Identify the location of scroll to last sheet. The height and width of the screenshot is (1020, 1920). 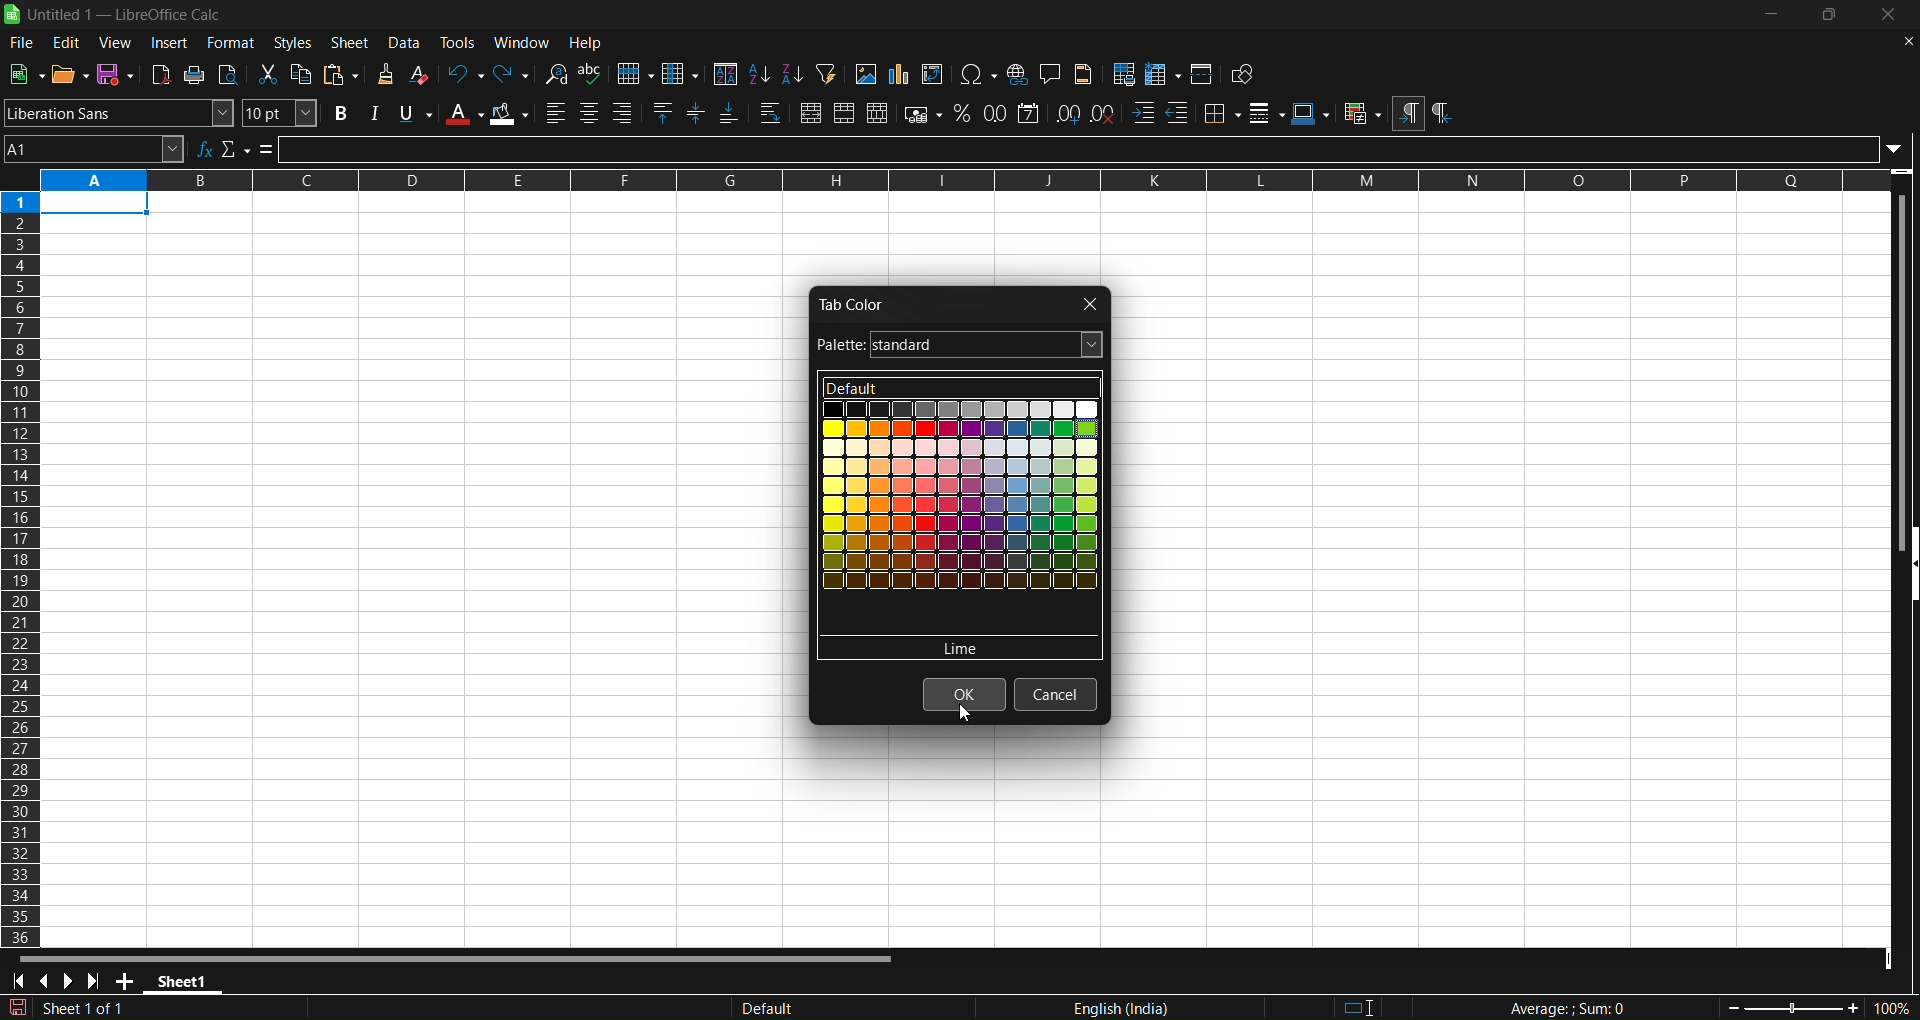
(98, 980).